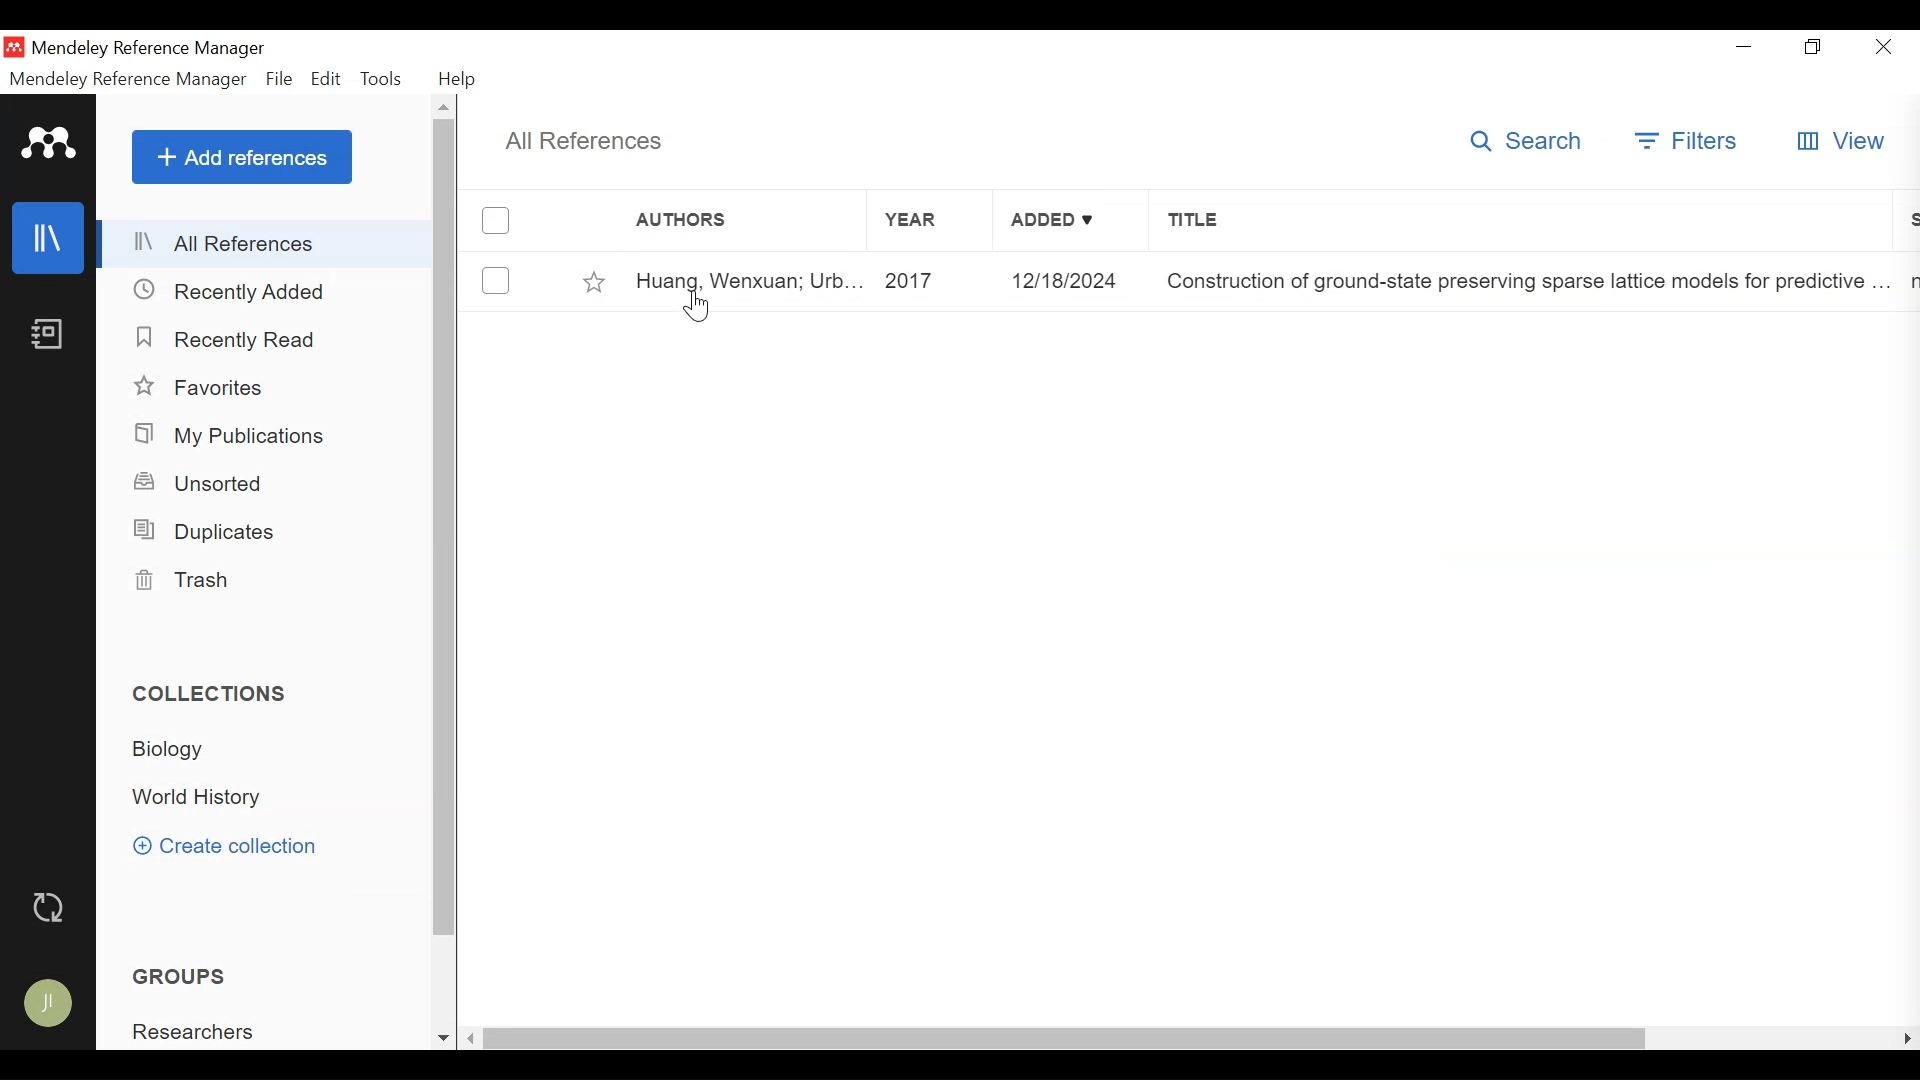 Image resolution: width=1920 pixels, height=1080 pixels. What do you see at coordinates (1815, 47) in the screenshot?
I see `Restore` at bounding box center [1815, 47].